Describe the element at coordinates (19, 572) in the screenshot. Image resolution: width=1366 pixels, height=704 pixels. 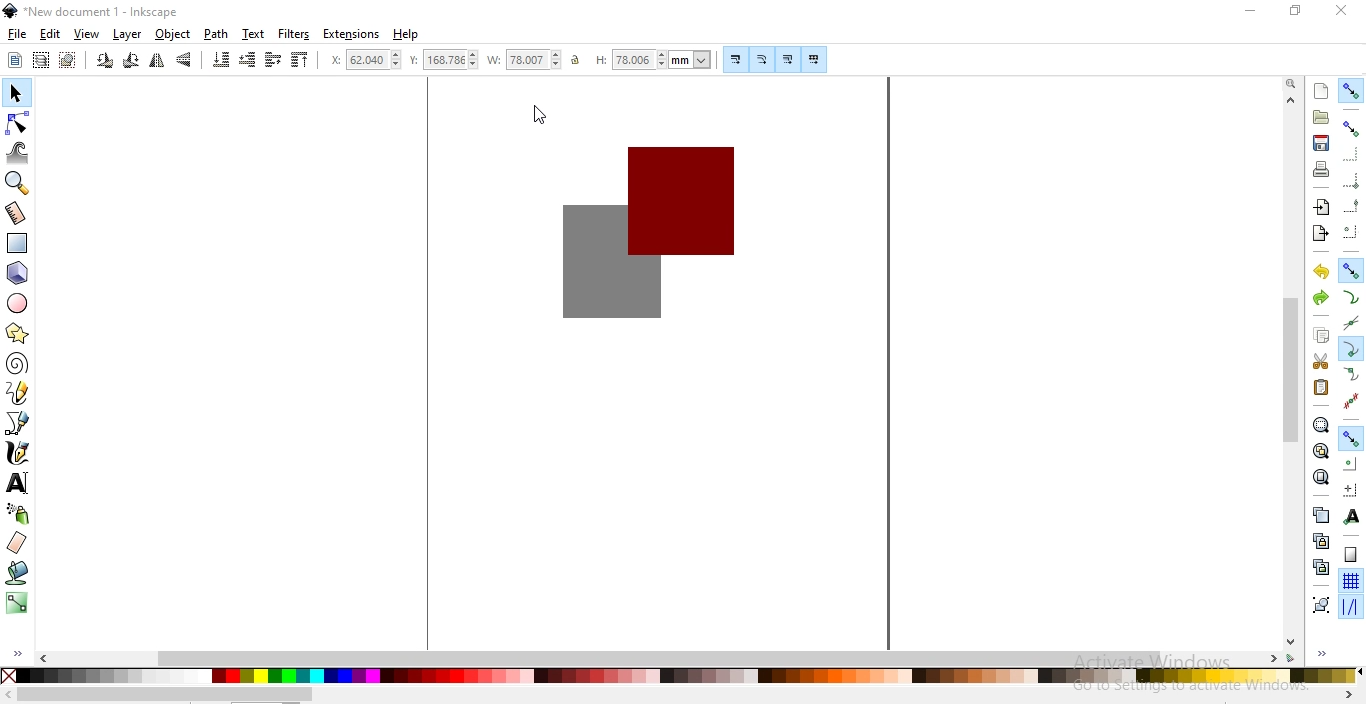
I see `fill bounded areas` at that location.